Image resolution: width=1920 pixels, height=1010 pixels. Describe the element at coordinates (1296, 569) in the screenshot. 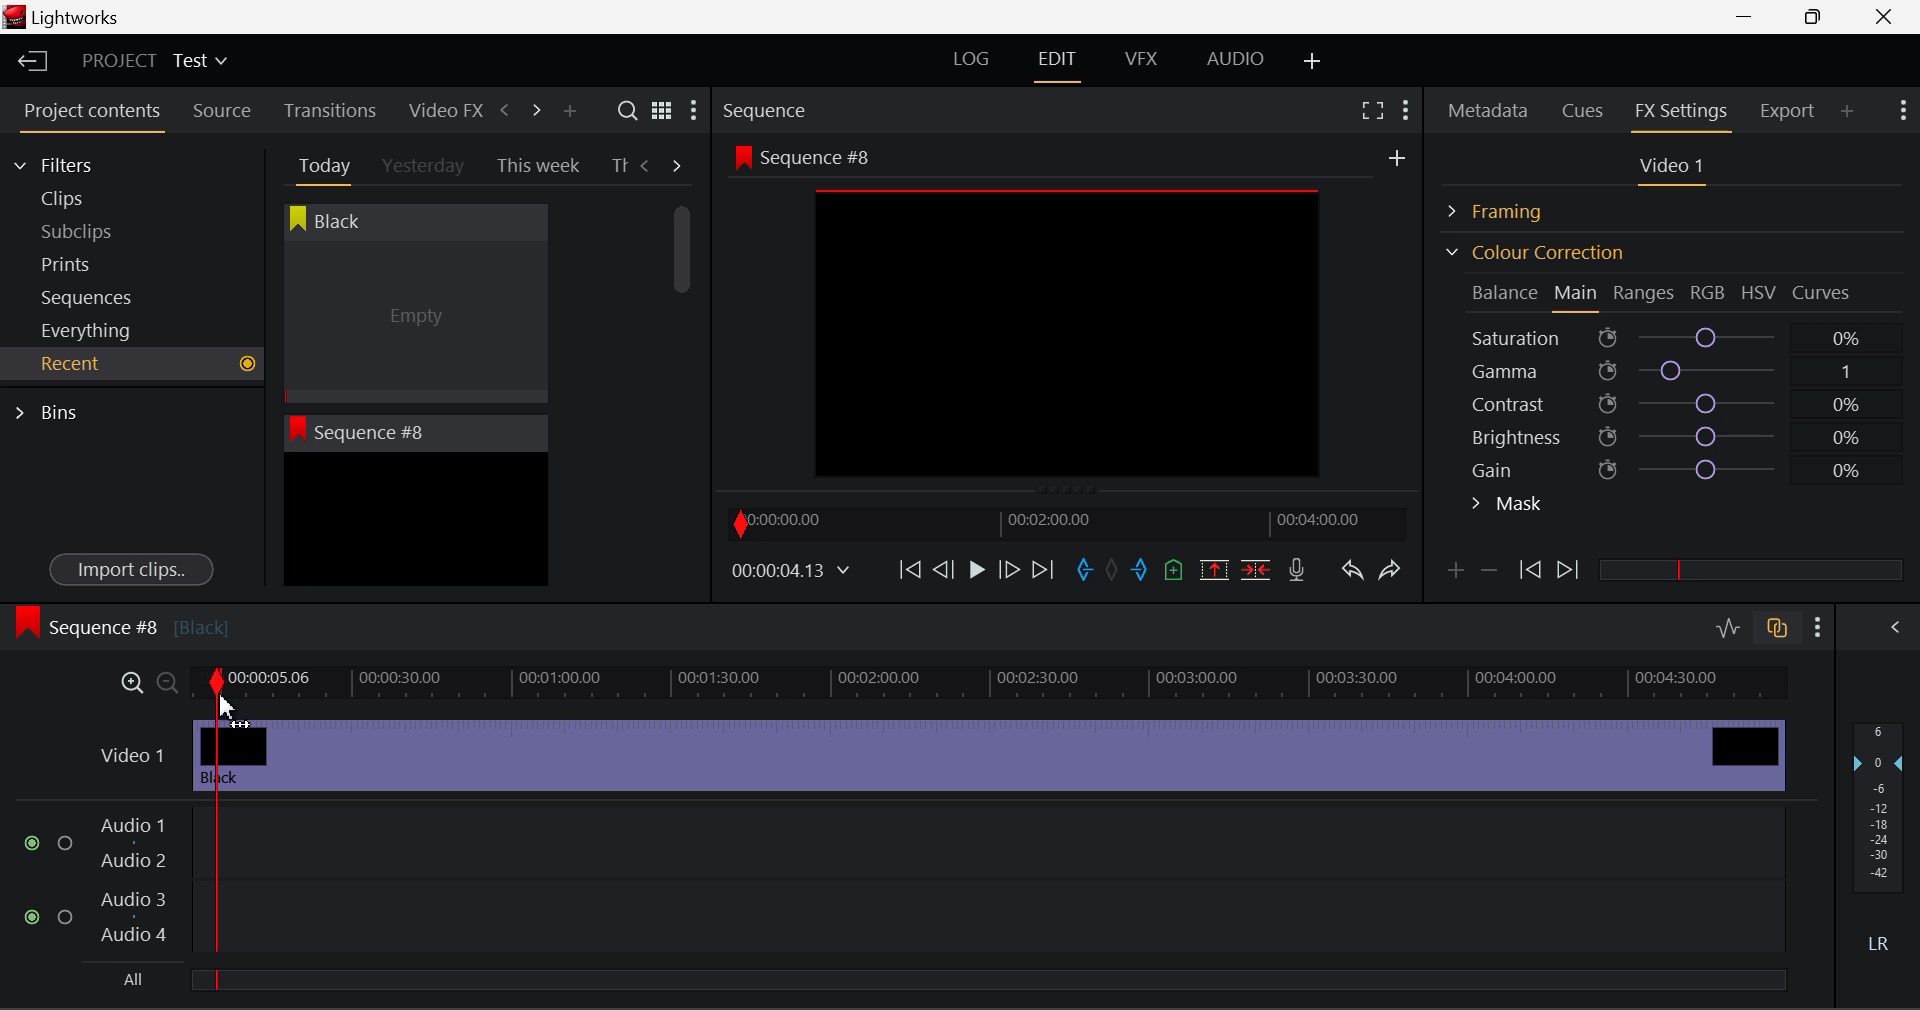

I see `Recrod Voiceover` at that location.